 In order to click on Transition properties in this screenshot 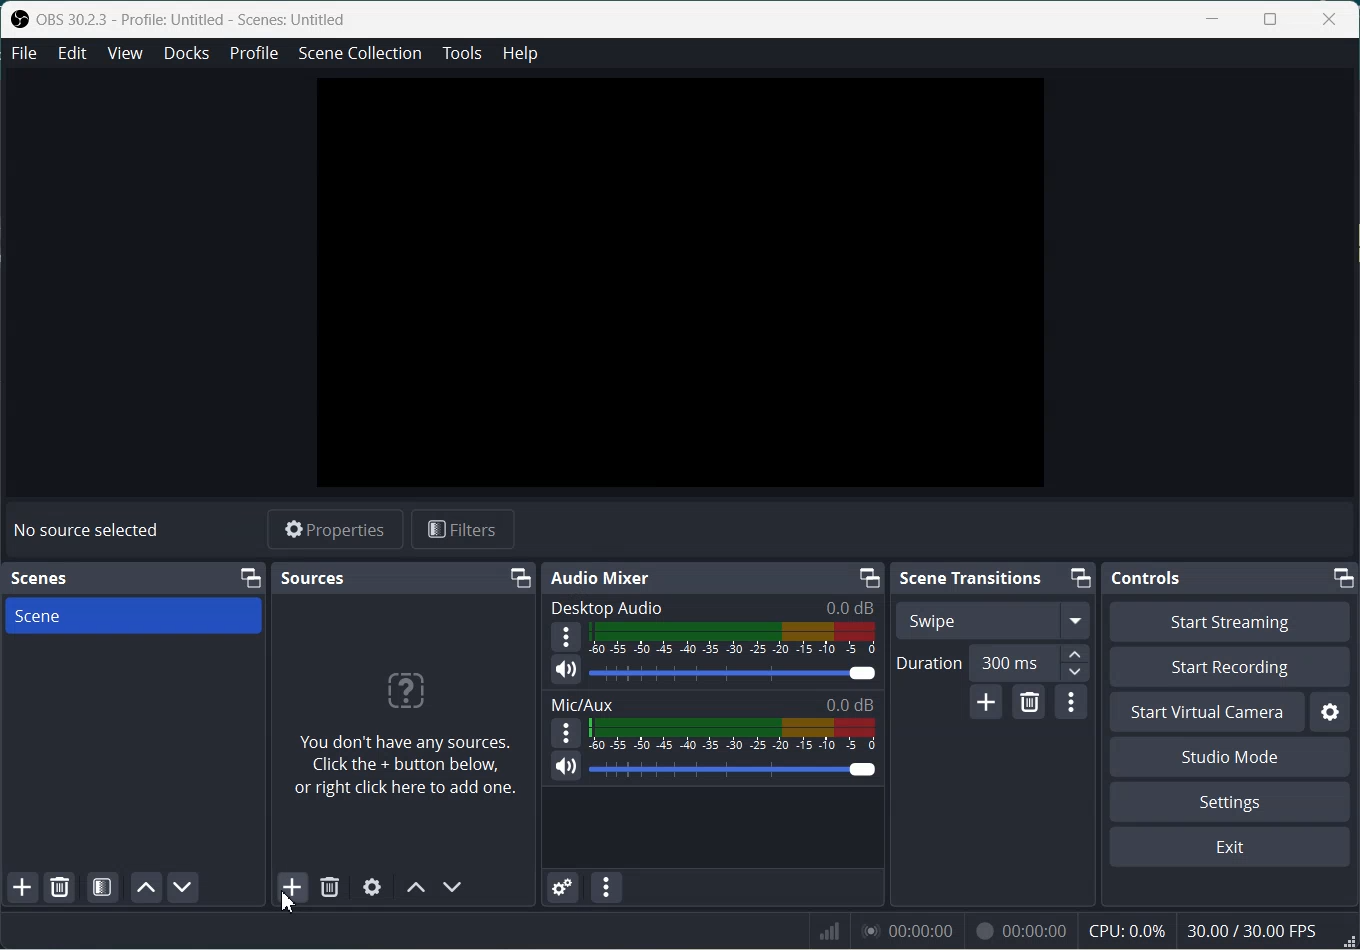, I will do `click(1073, 703)`.